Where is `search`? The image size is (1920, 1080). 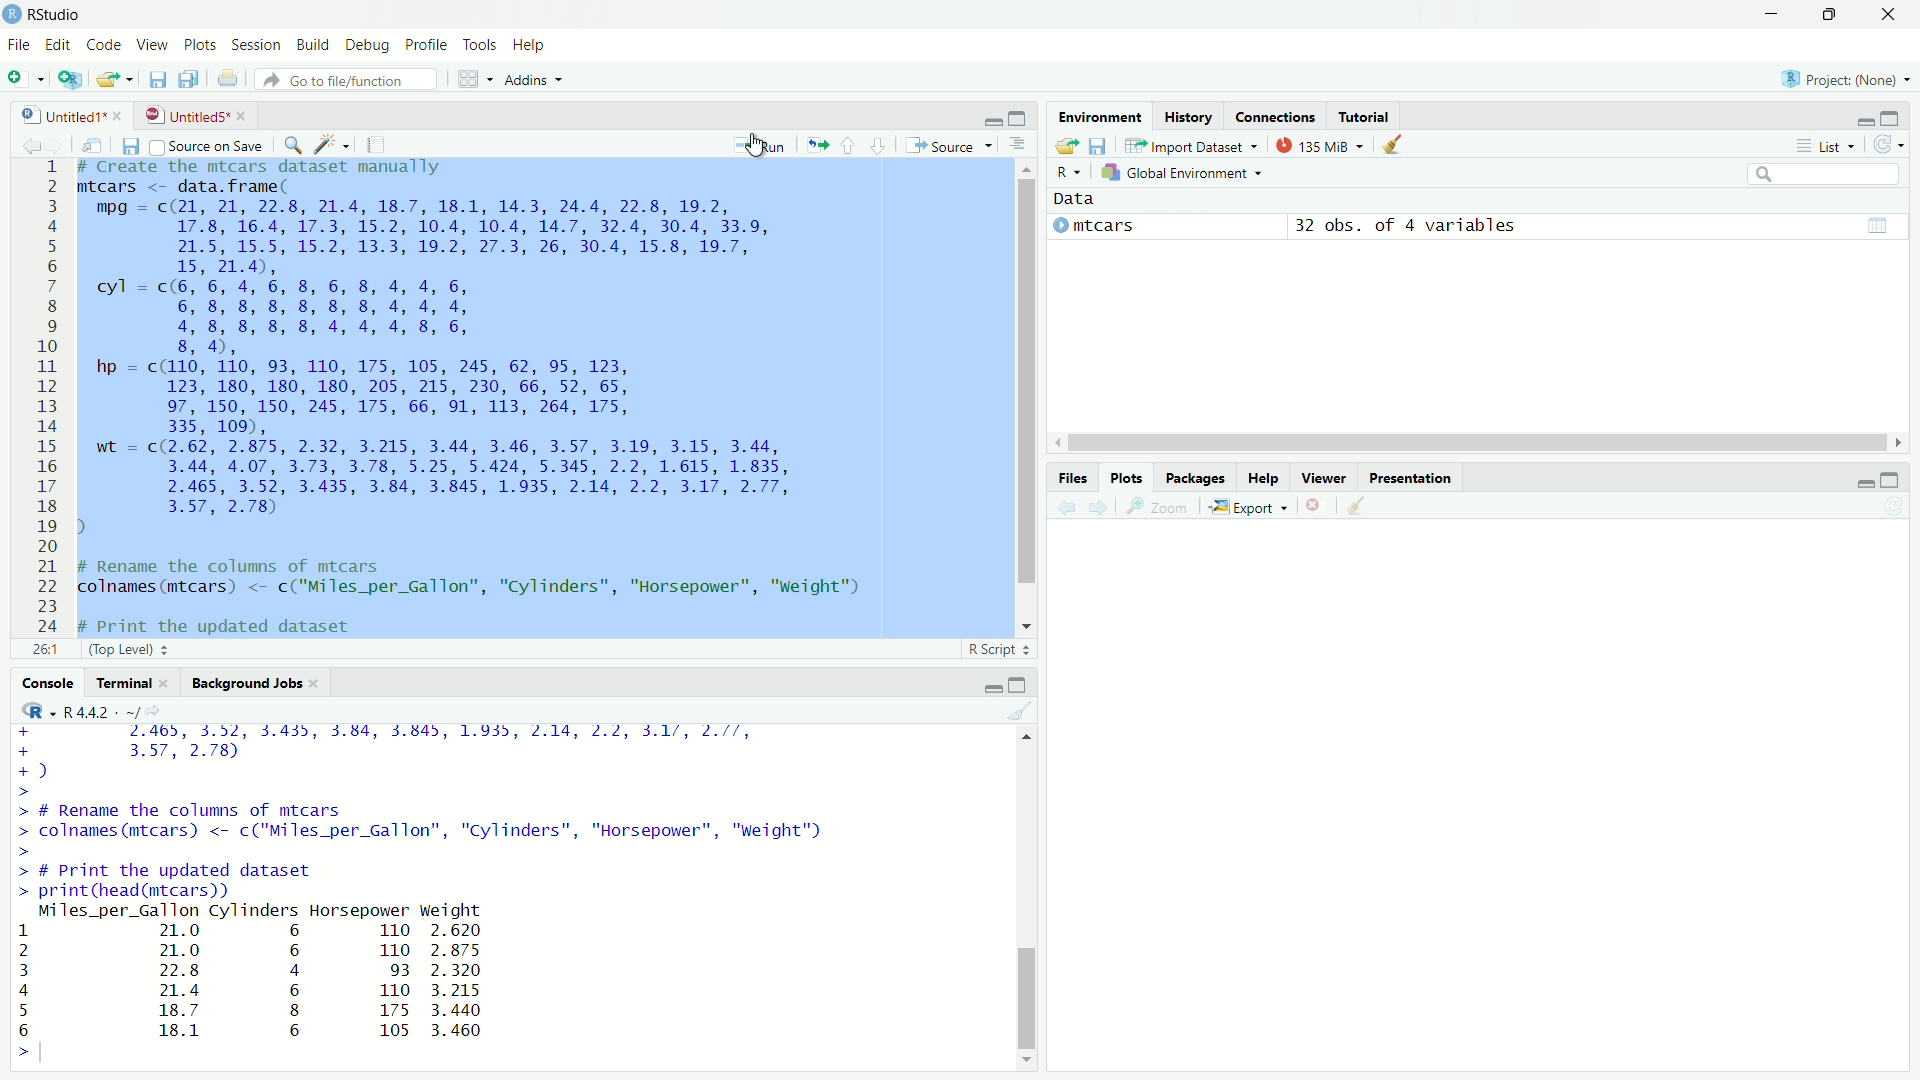 search is located at coordinates (1821, 175).